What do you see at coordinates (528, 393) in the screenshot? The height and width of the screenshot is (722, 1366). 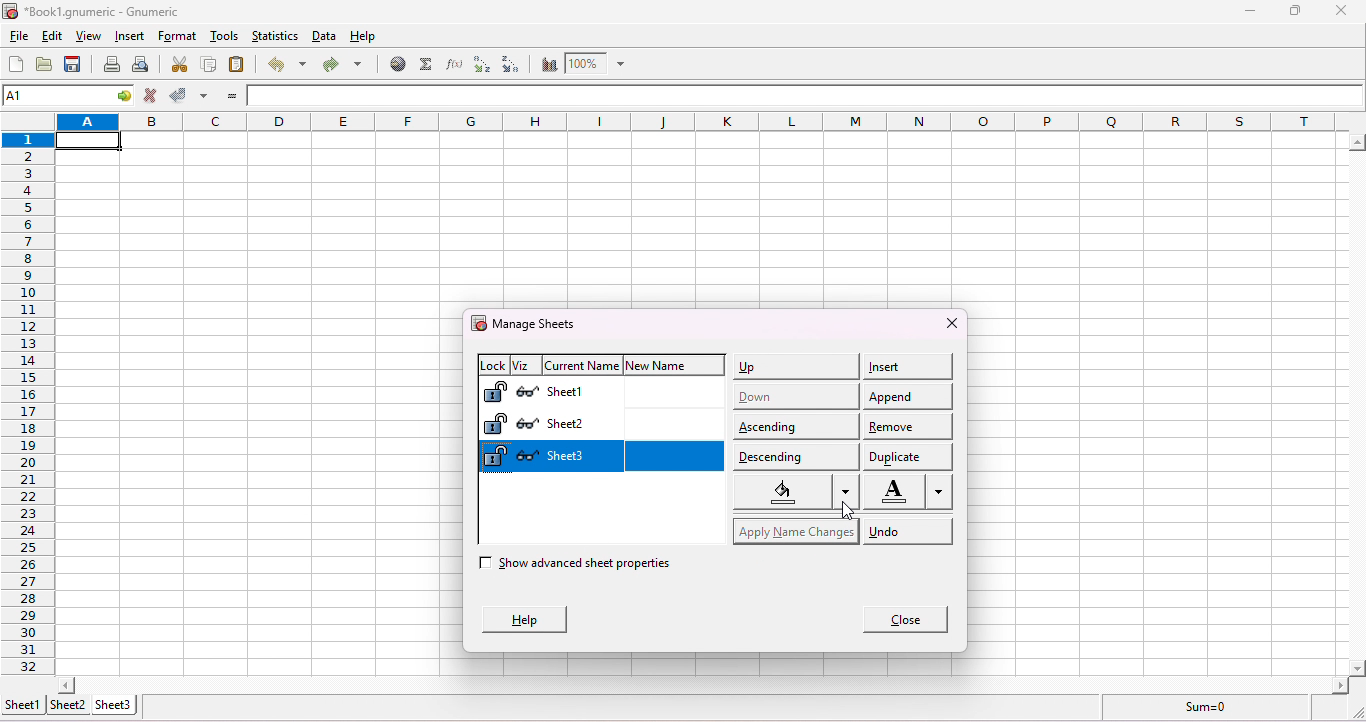 I see `Hide sheet 1` at bounding box center [528, 393].